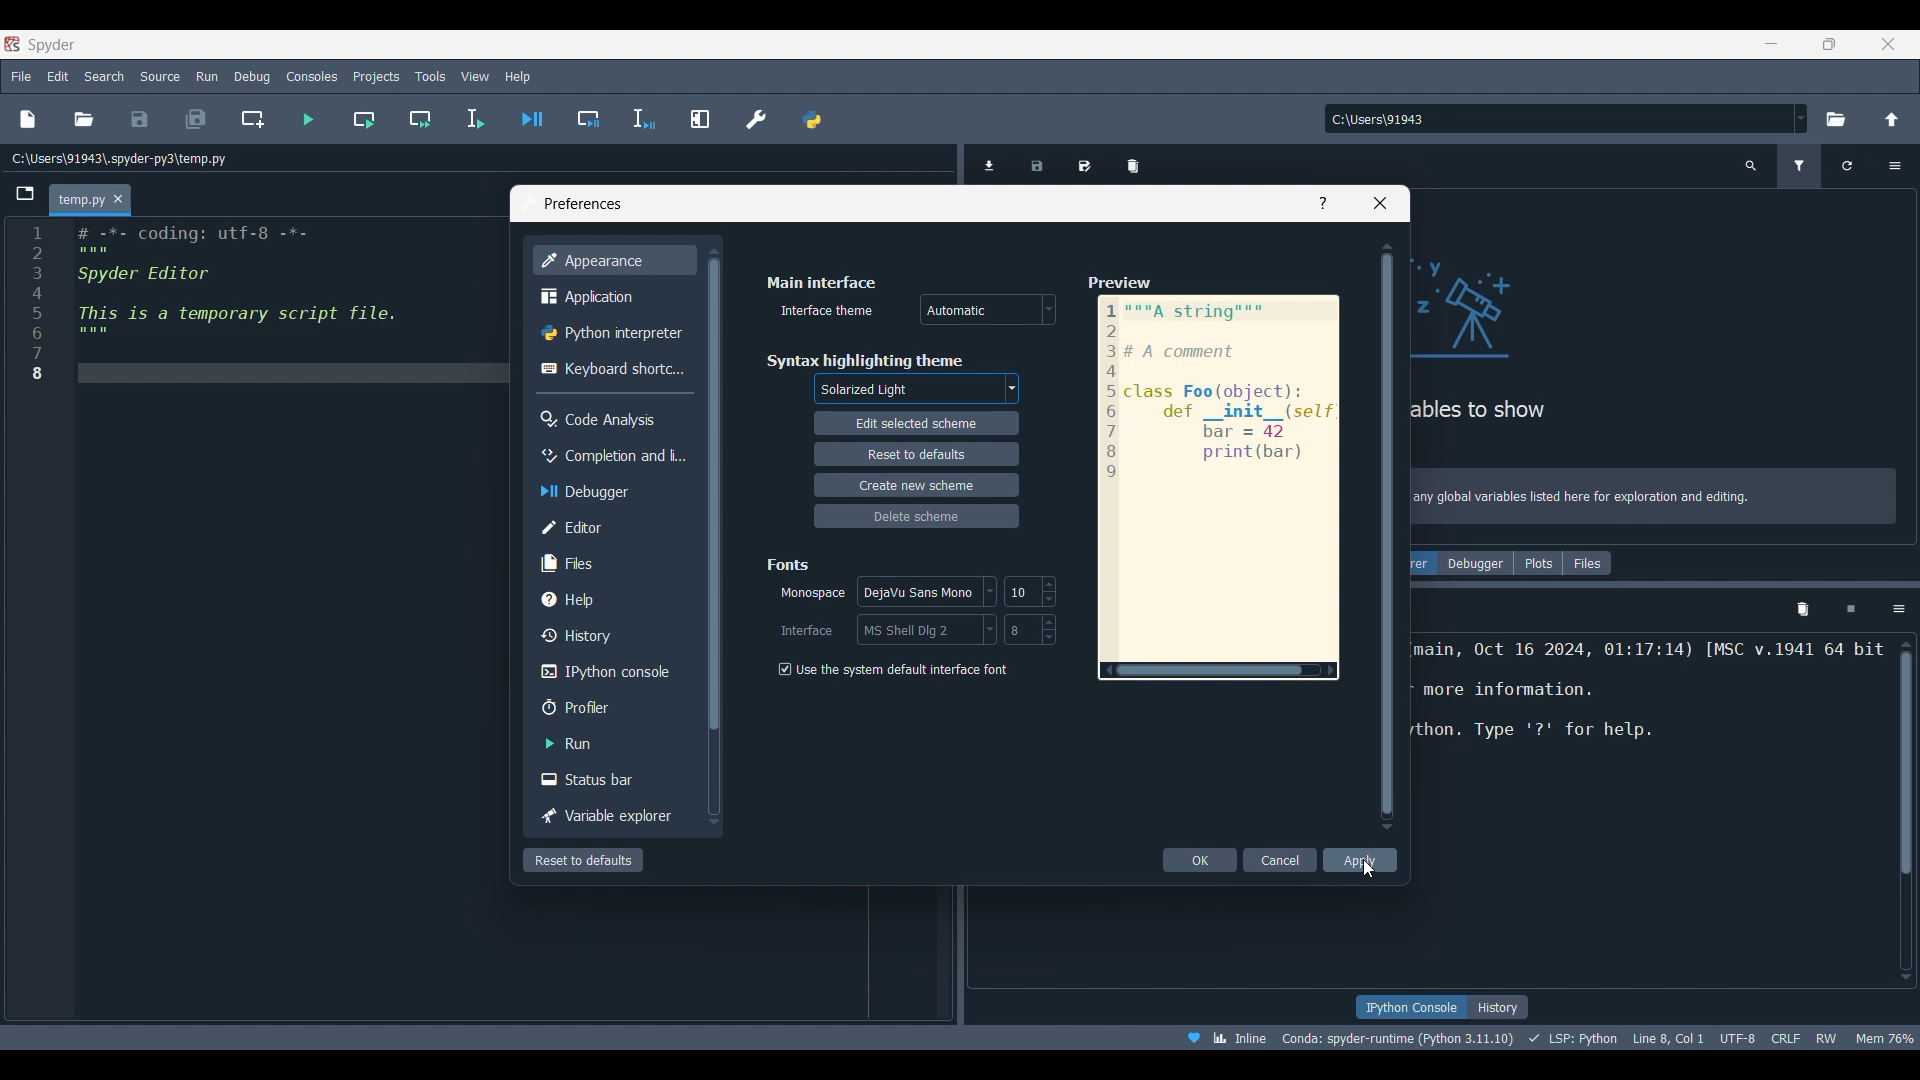 The height and width of the screenshot is (1080, 1920). I want to click on Preview, so click(1220, 475).